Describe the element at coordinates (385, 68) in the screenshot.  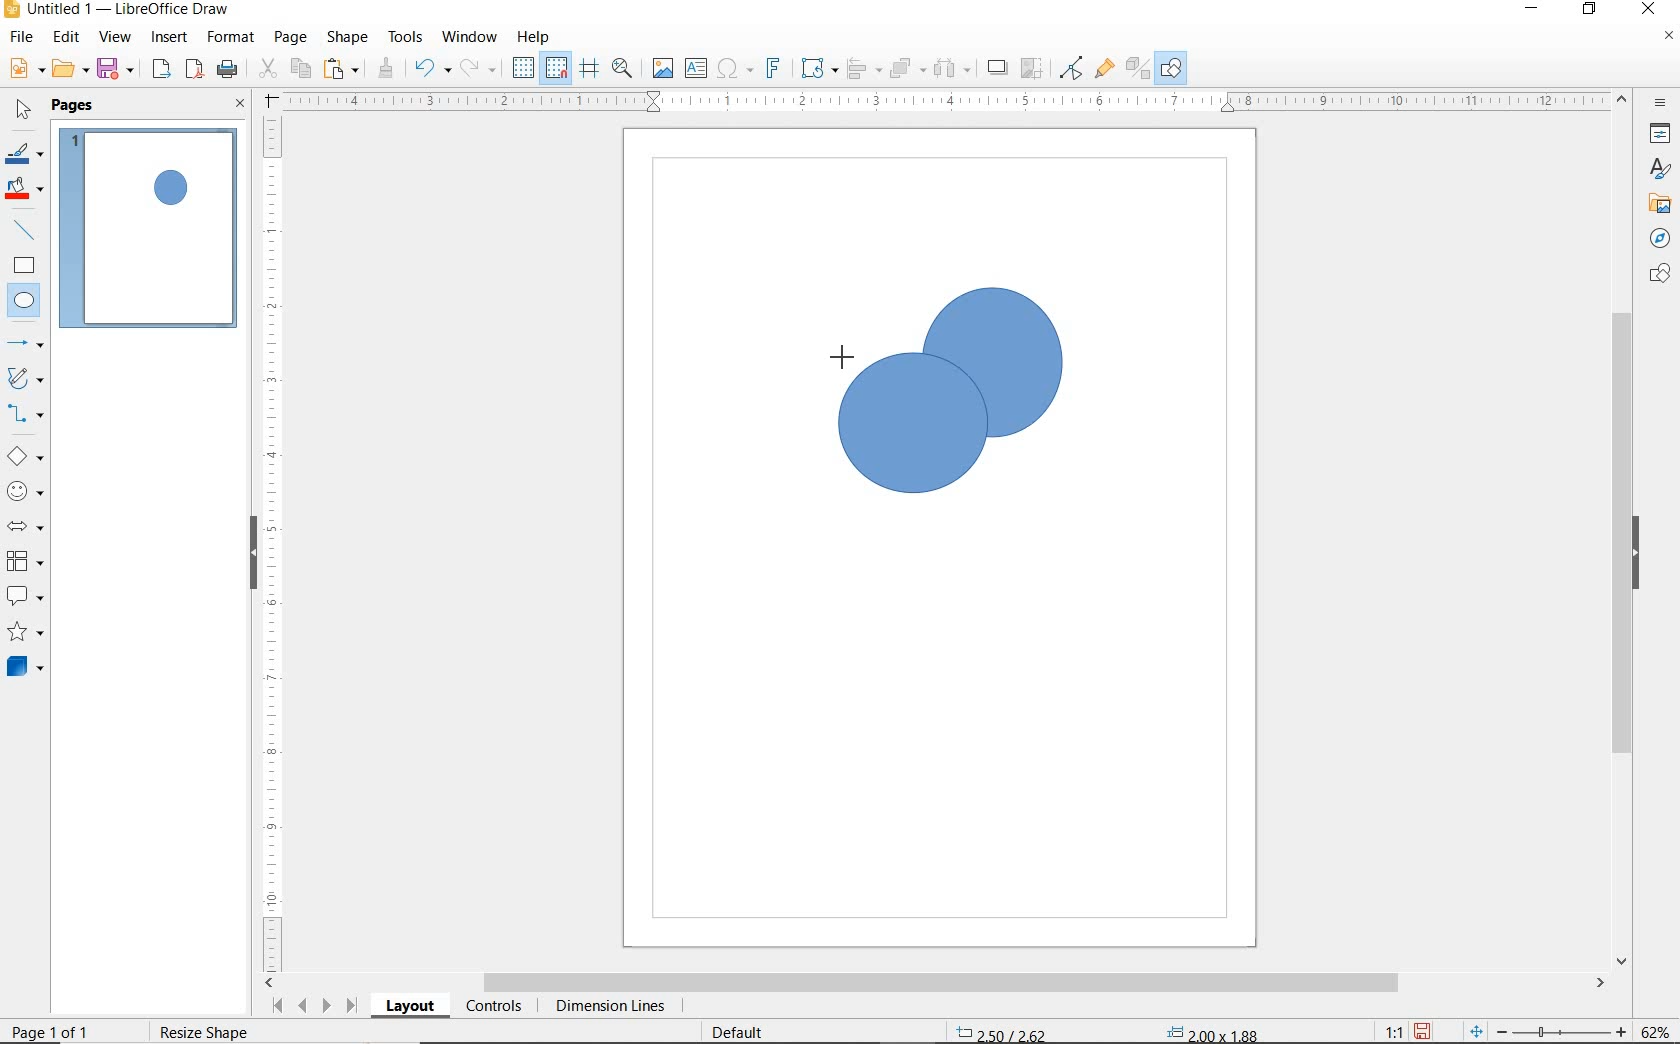
I see `CLONE FORMATTING` at that location.